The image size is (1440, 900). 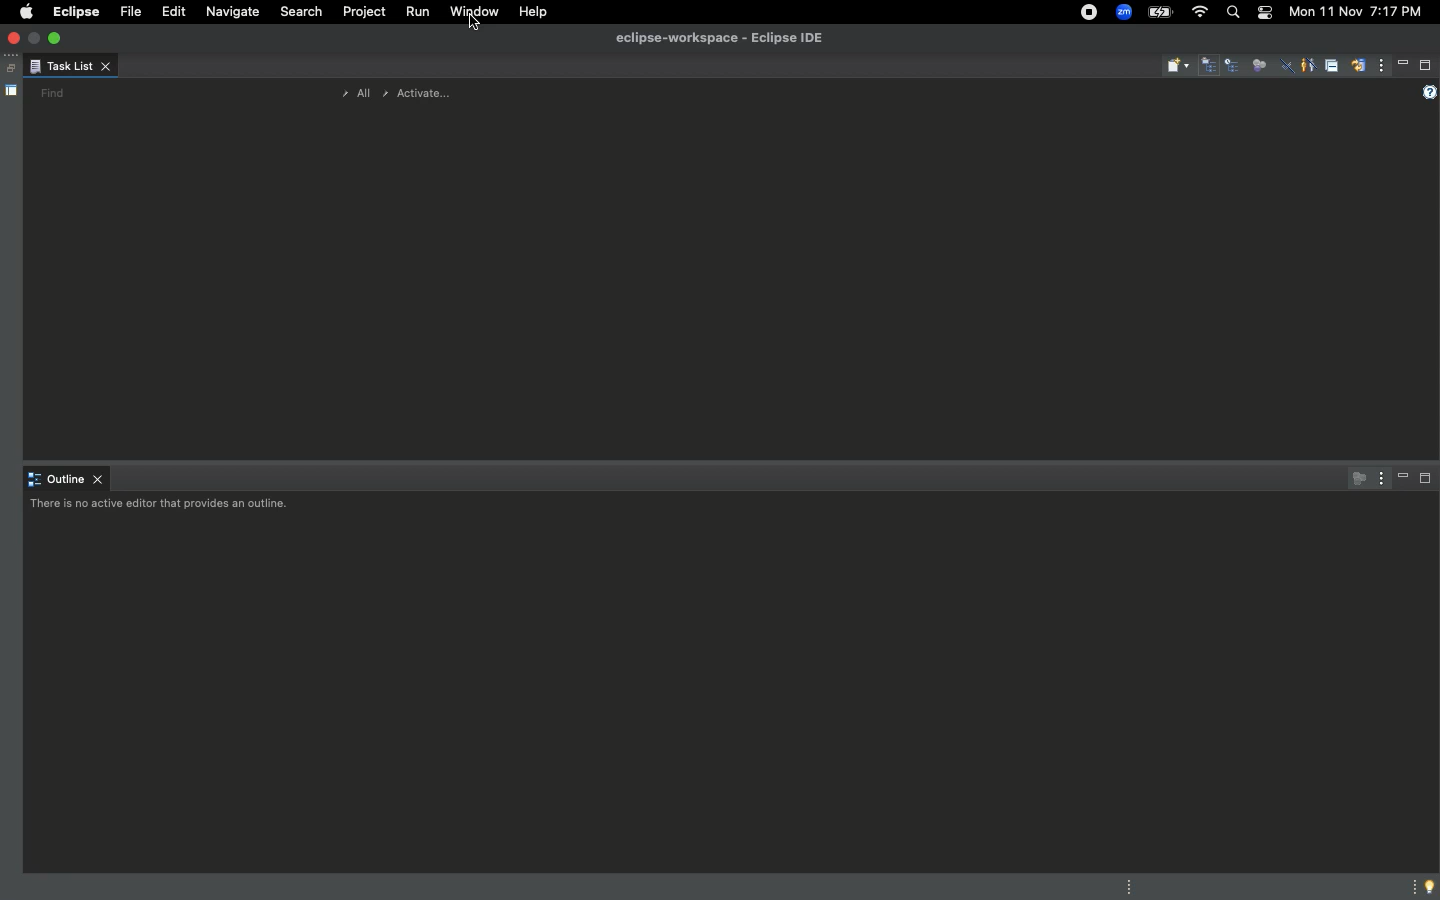 I want to click on Date/time, so click(x=1354, y=12).